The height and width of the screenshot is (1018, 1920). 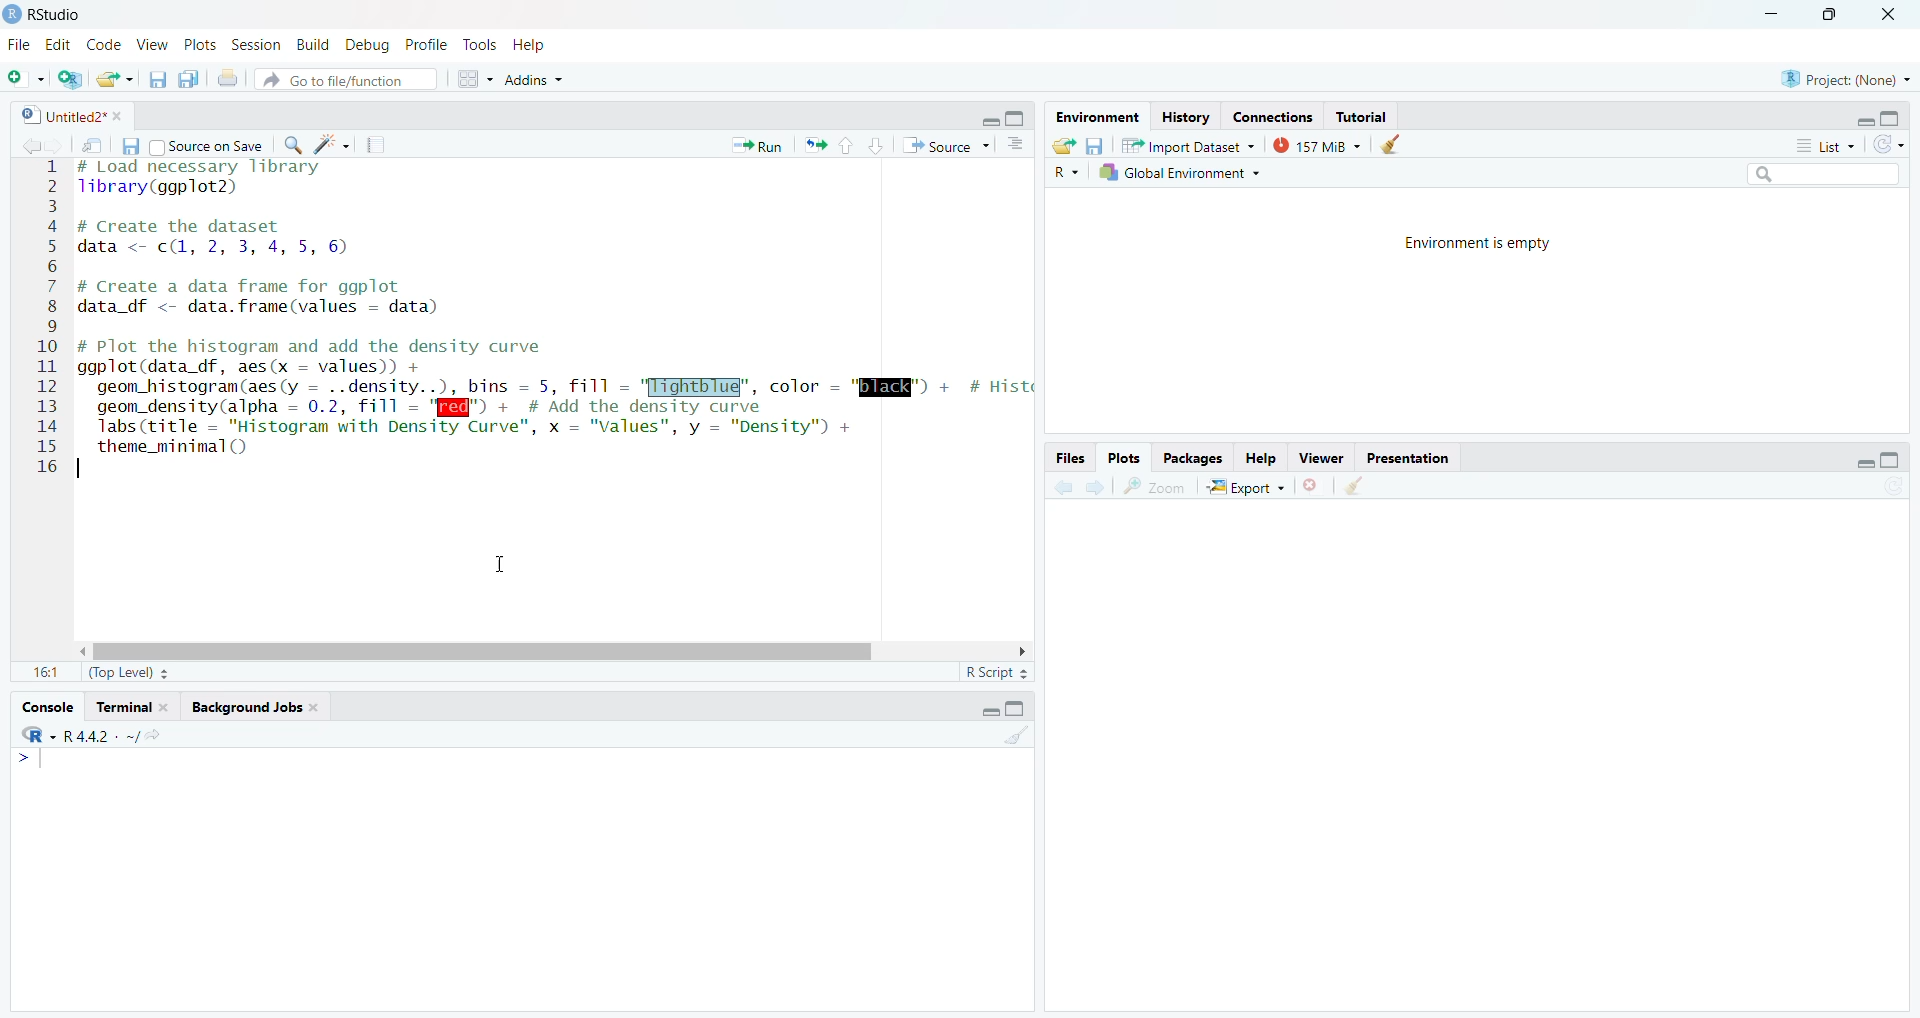 What do you see at coordinates (88, 649) in the screenshot?
I see `move left` at bounding box center [88, 649].